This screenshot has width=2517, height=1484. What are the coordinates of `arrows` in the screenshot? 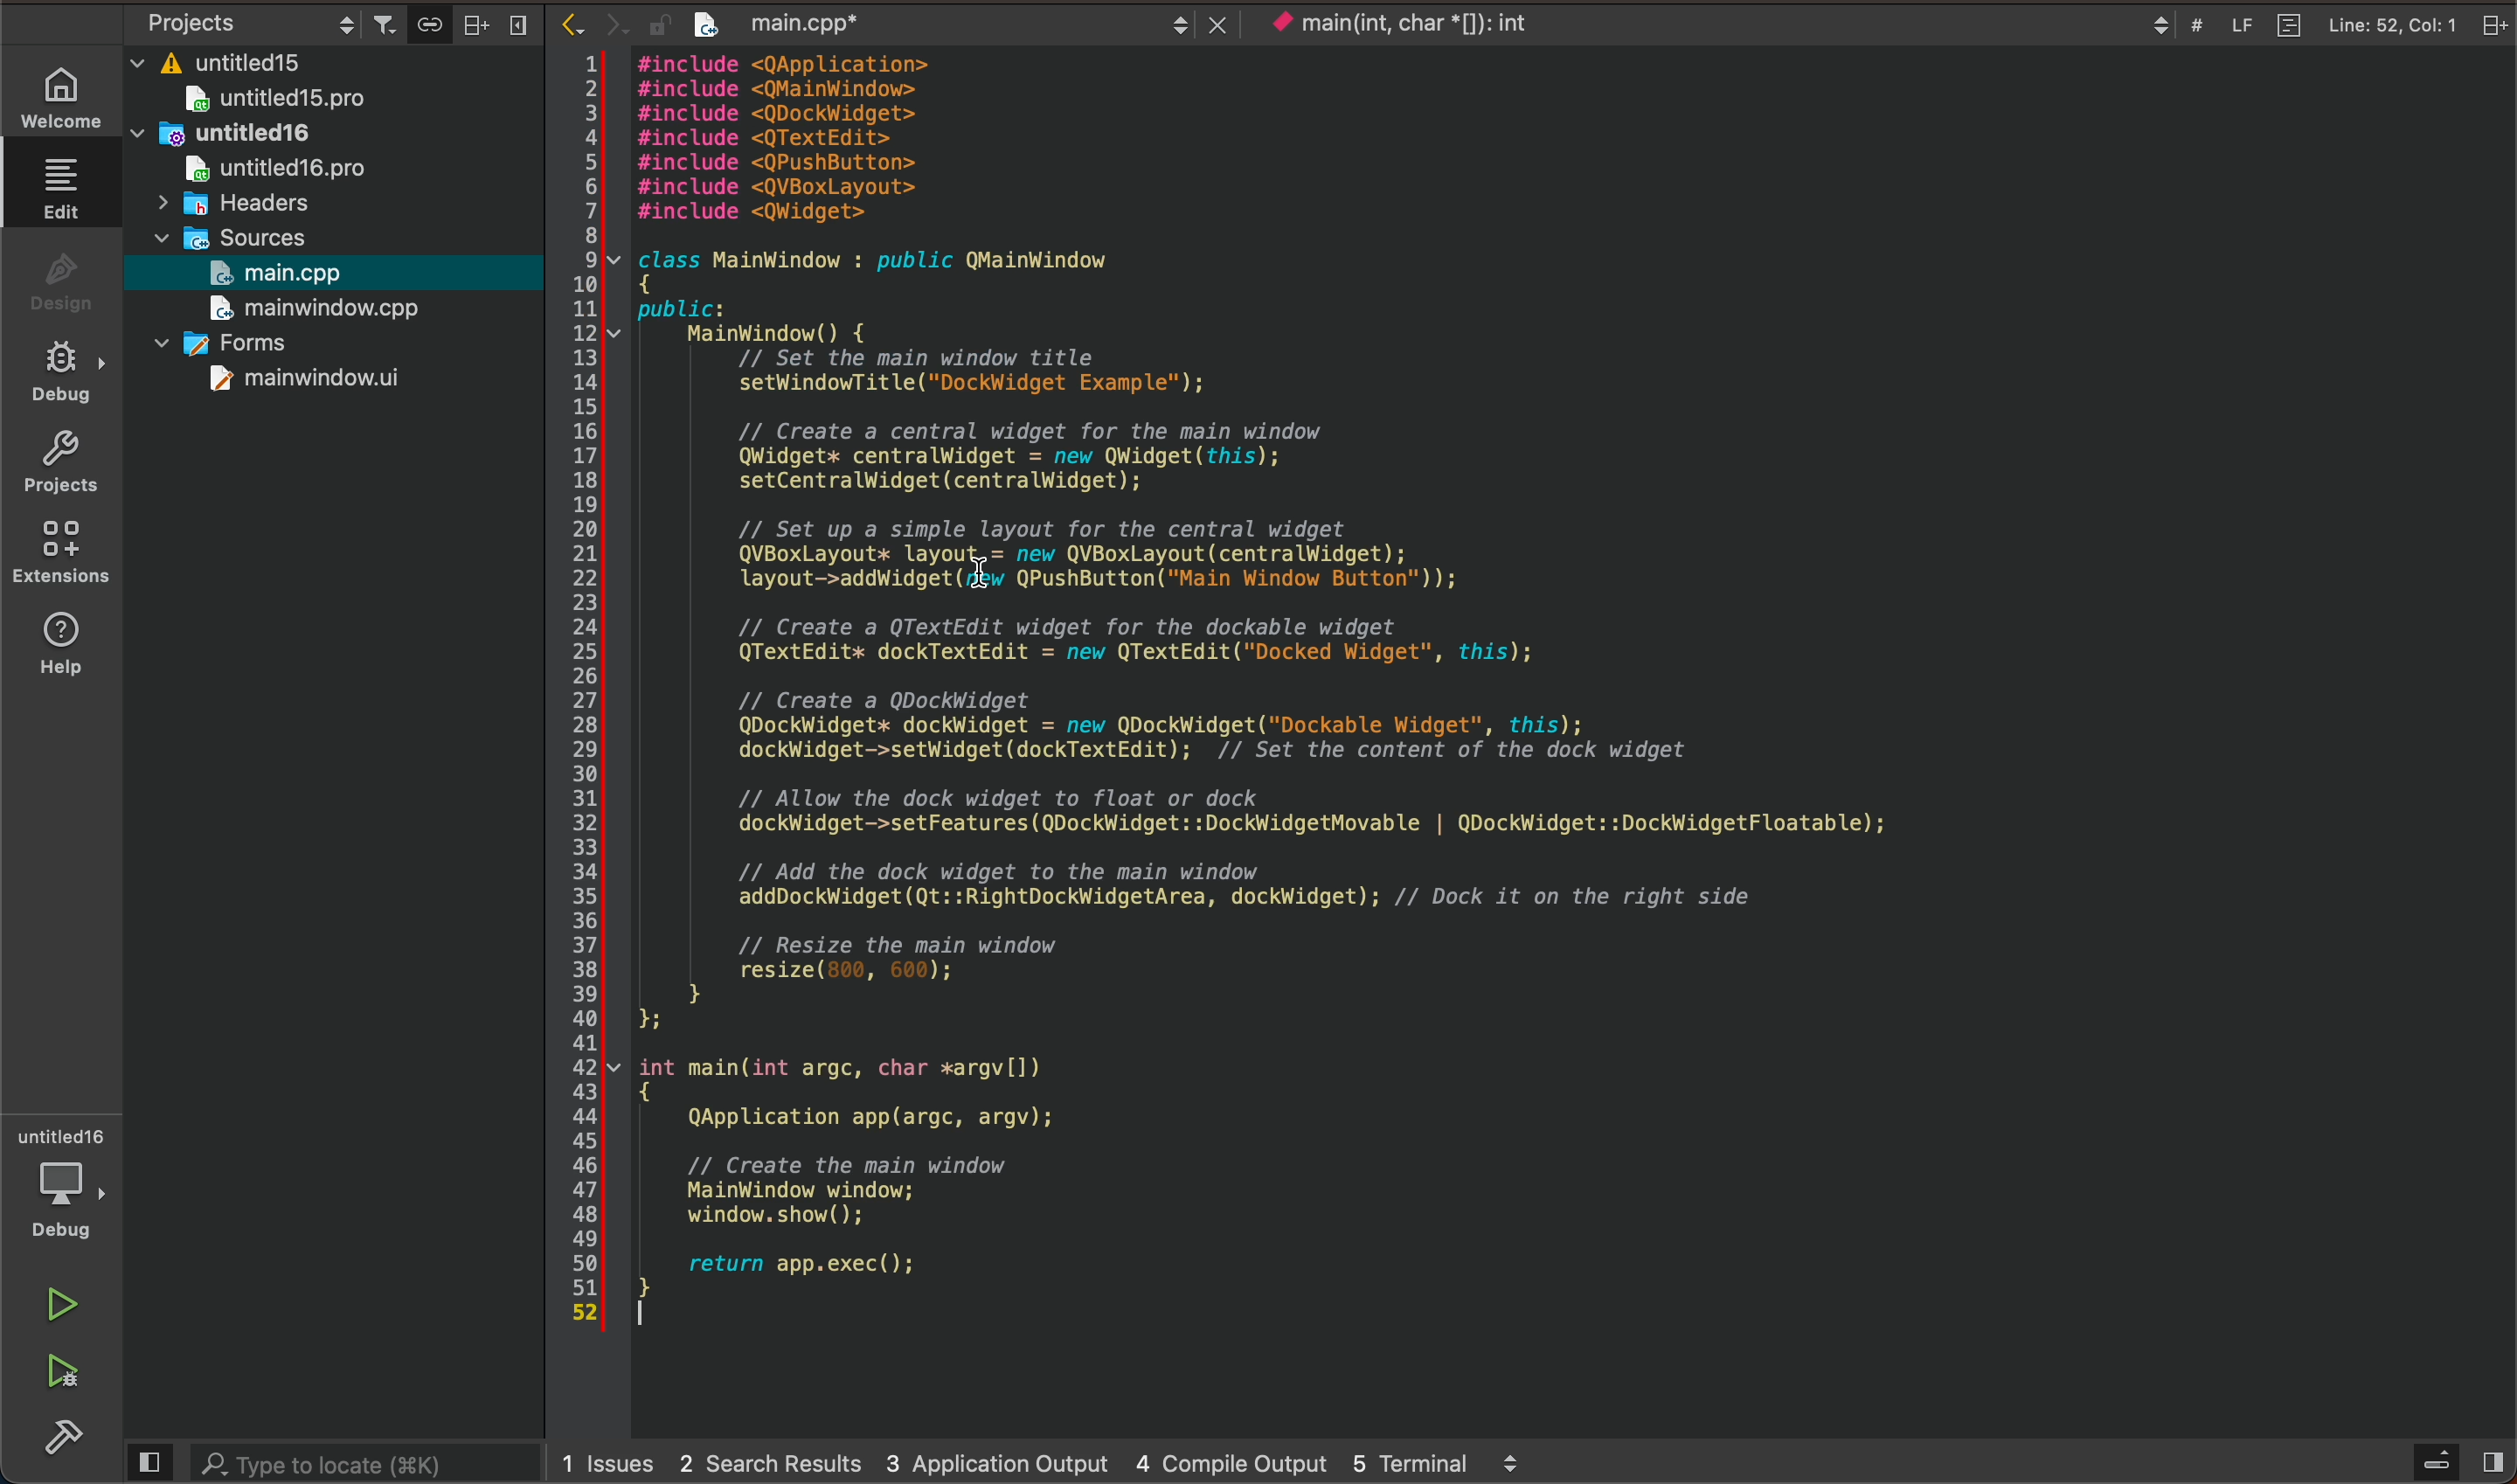 It's located at (587, 26).